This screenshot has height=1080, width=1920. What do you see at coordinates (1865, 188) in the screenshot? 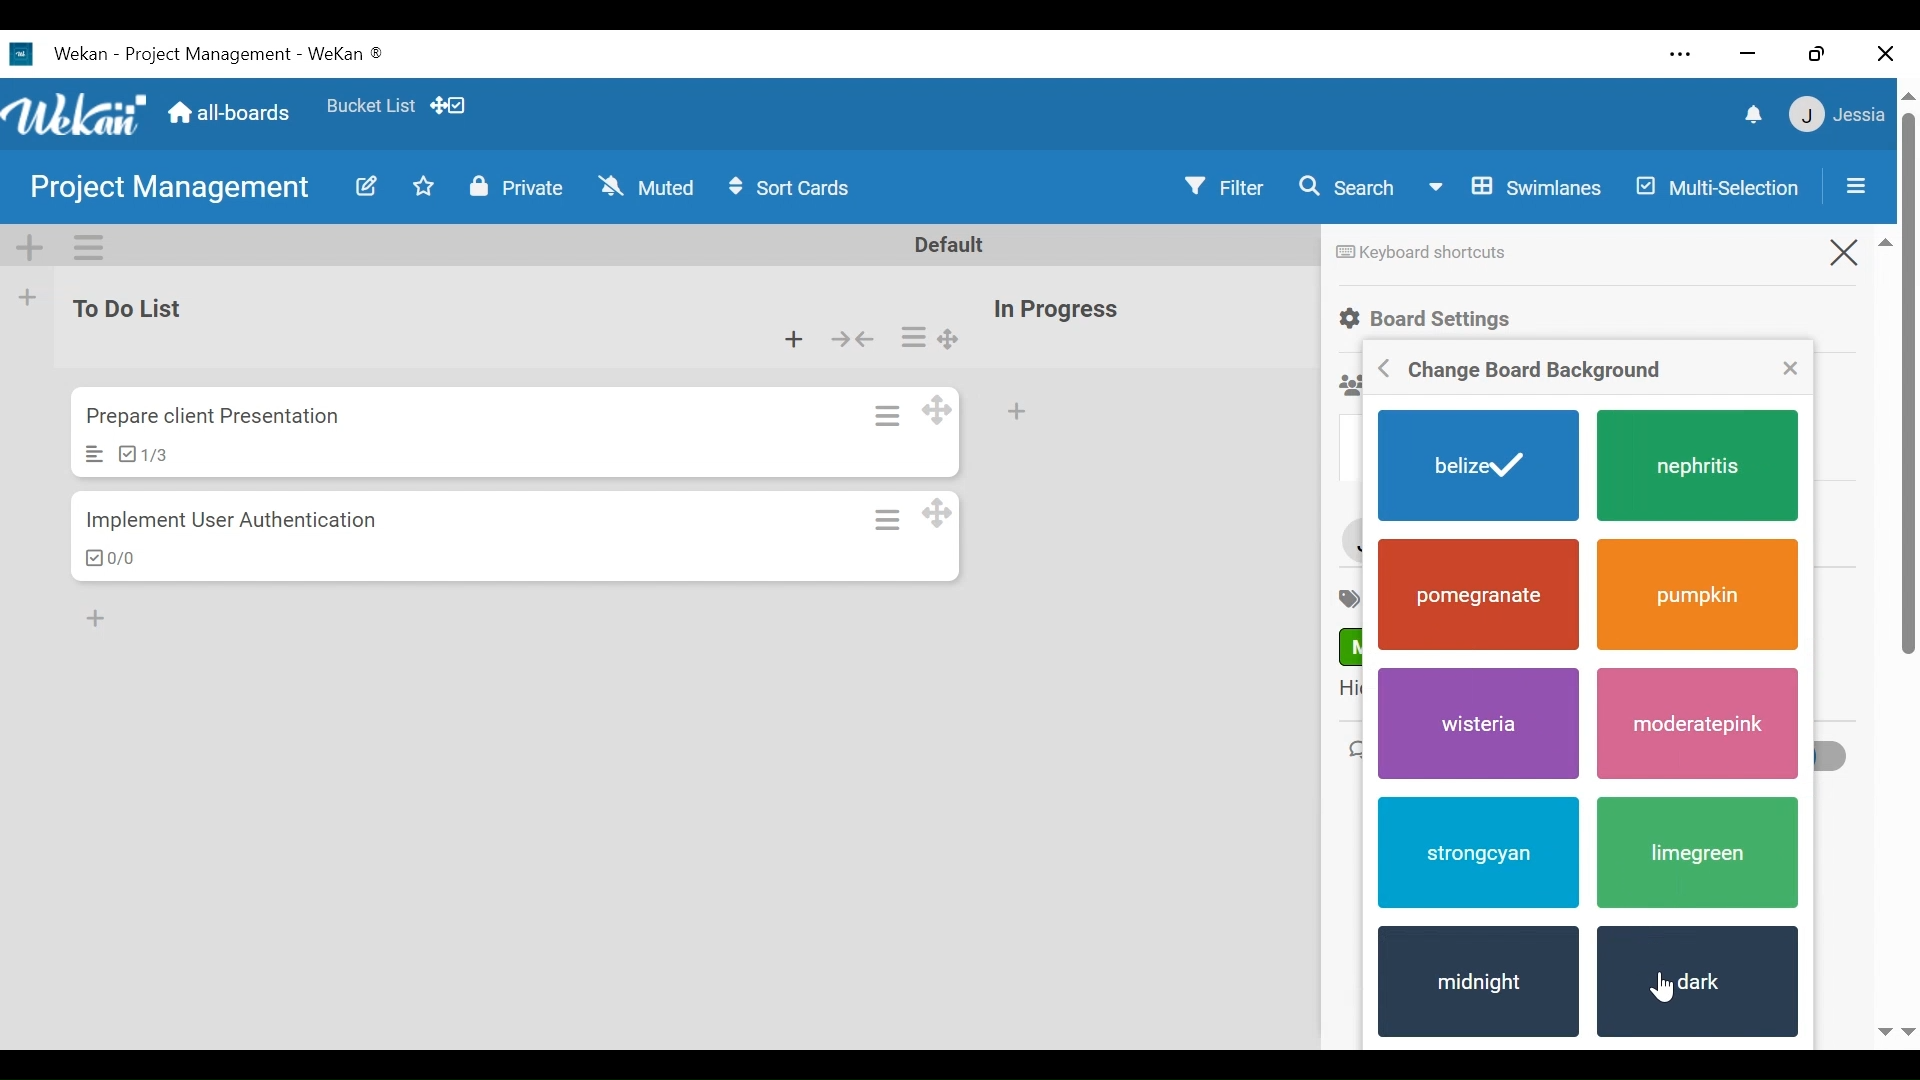
I see `Open/Close Side Pane` at bounding box center [1865, 188].